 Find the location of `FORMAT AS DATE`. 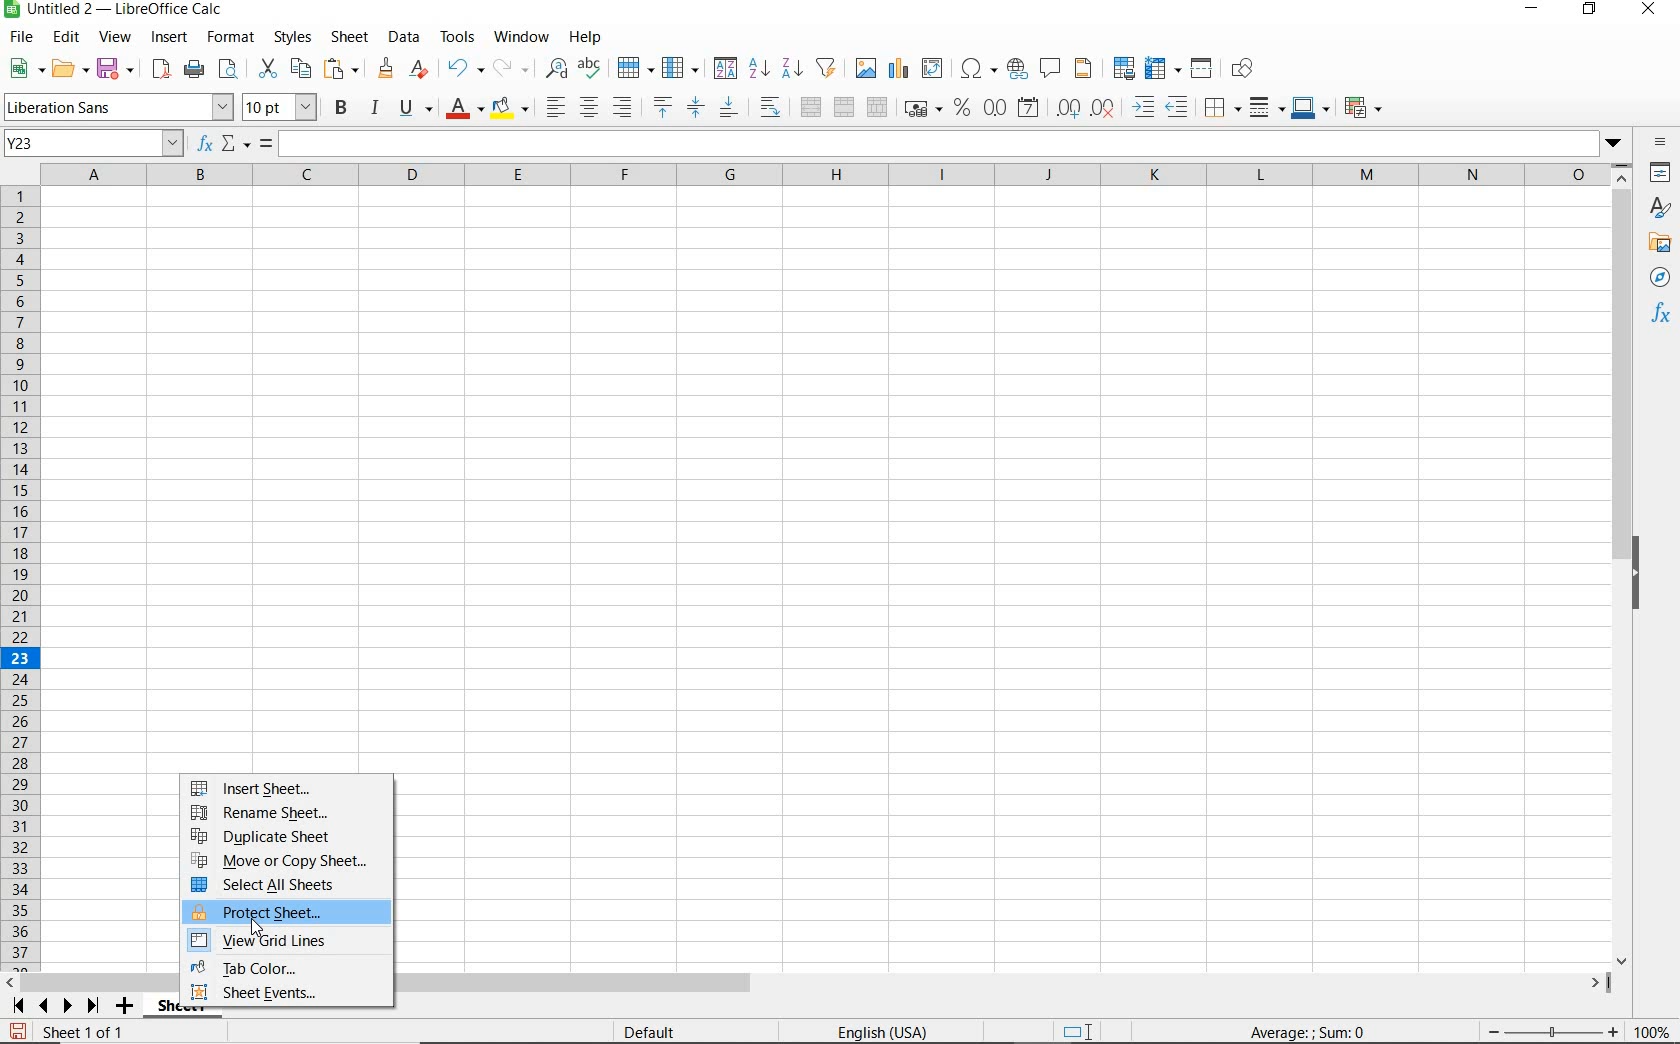

FORMAT AS DATE is located at coordinates (1027, 108).